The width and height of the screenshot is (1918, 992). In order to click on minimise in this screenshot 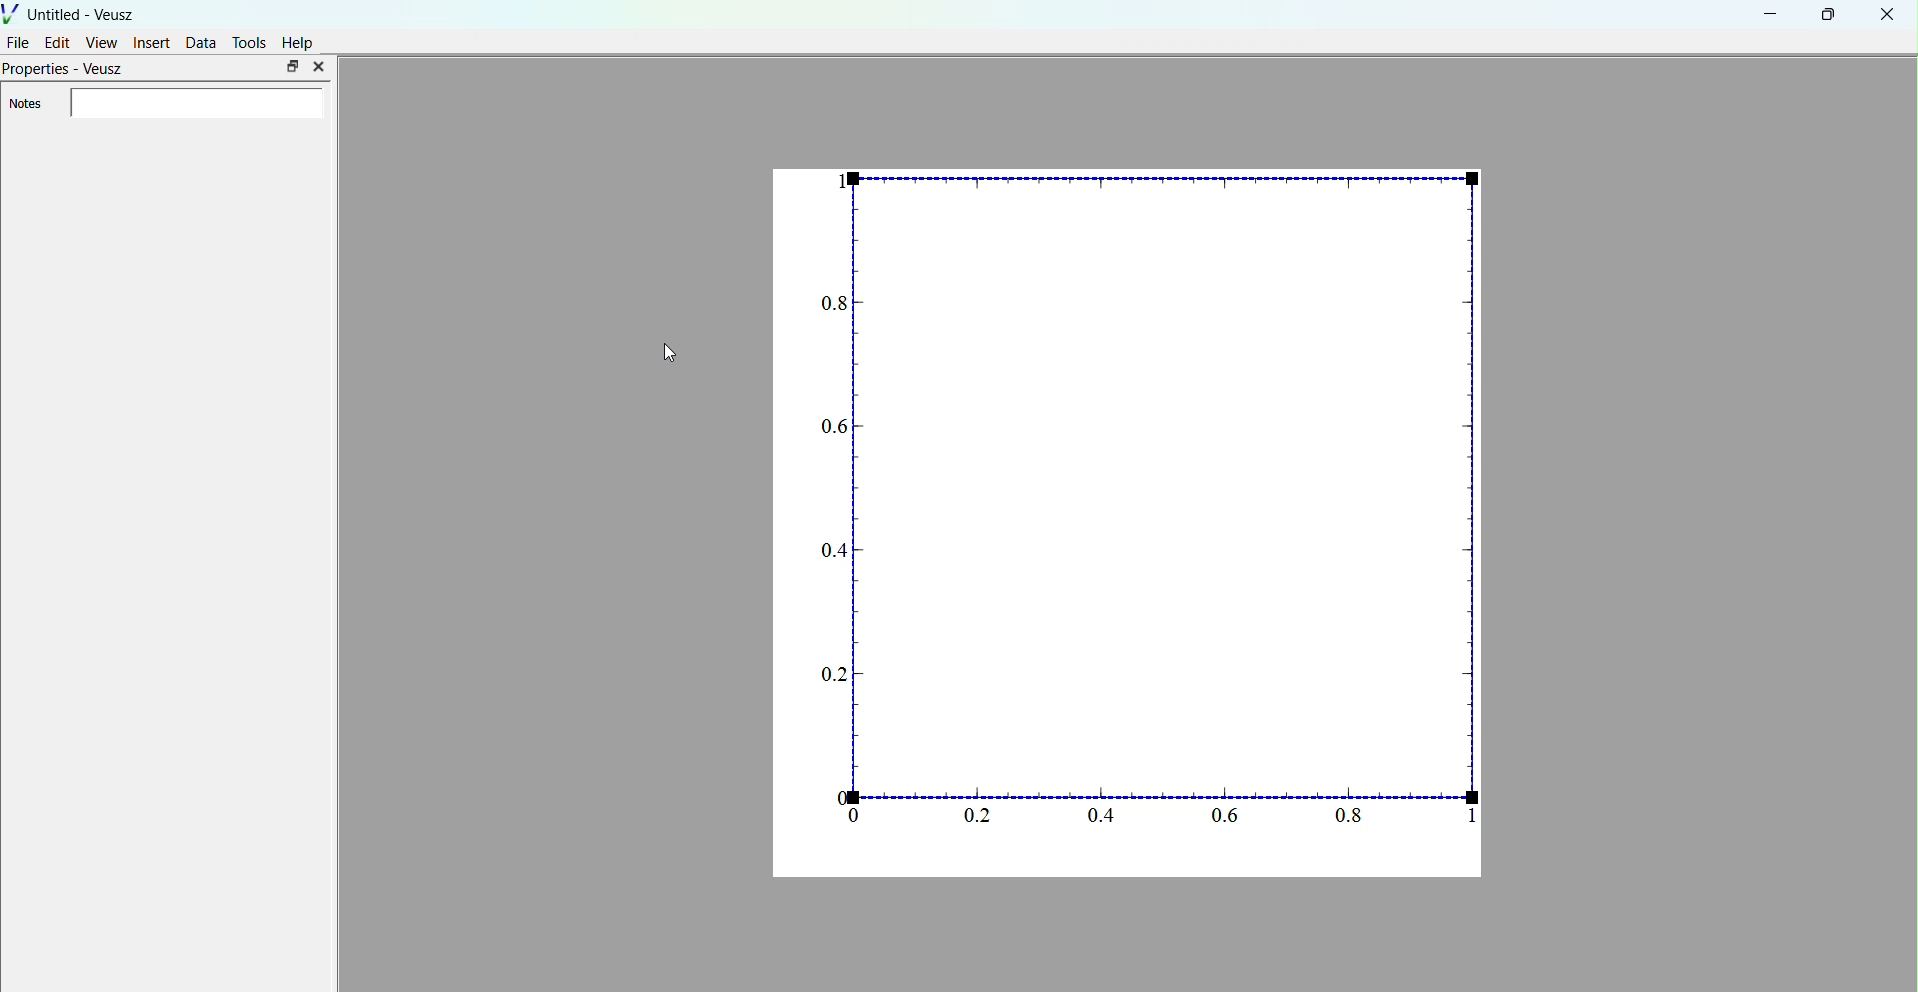, I will do `click(1771, 13)`.